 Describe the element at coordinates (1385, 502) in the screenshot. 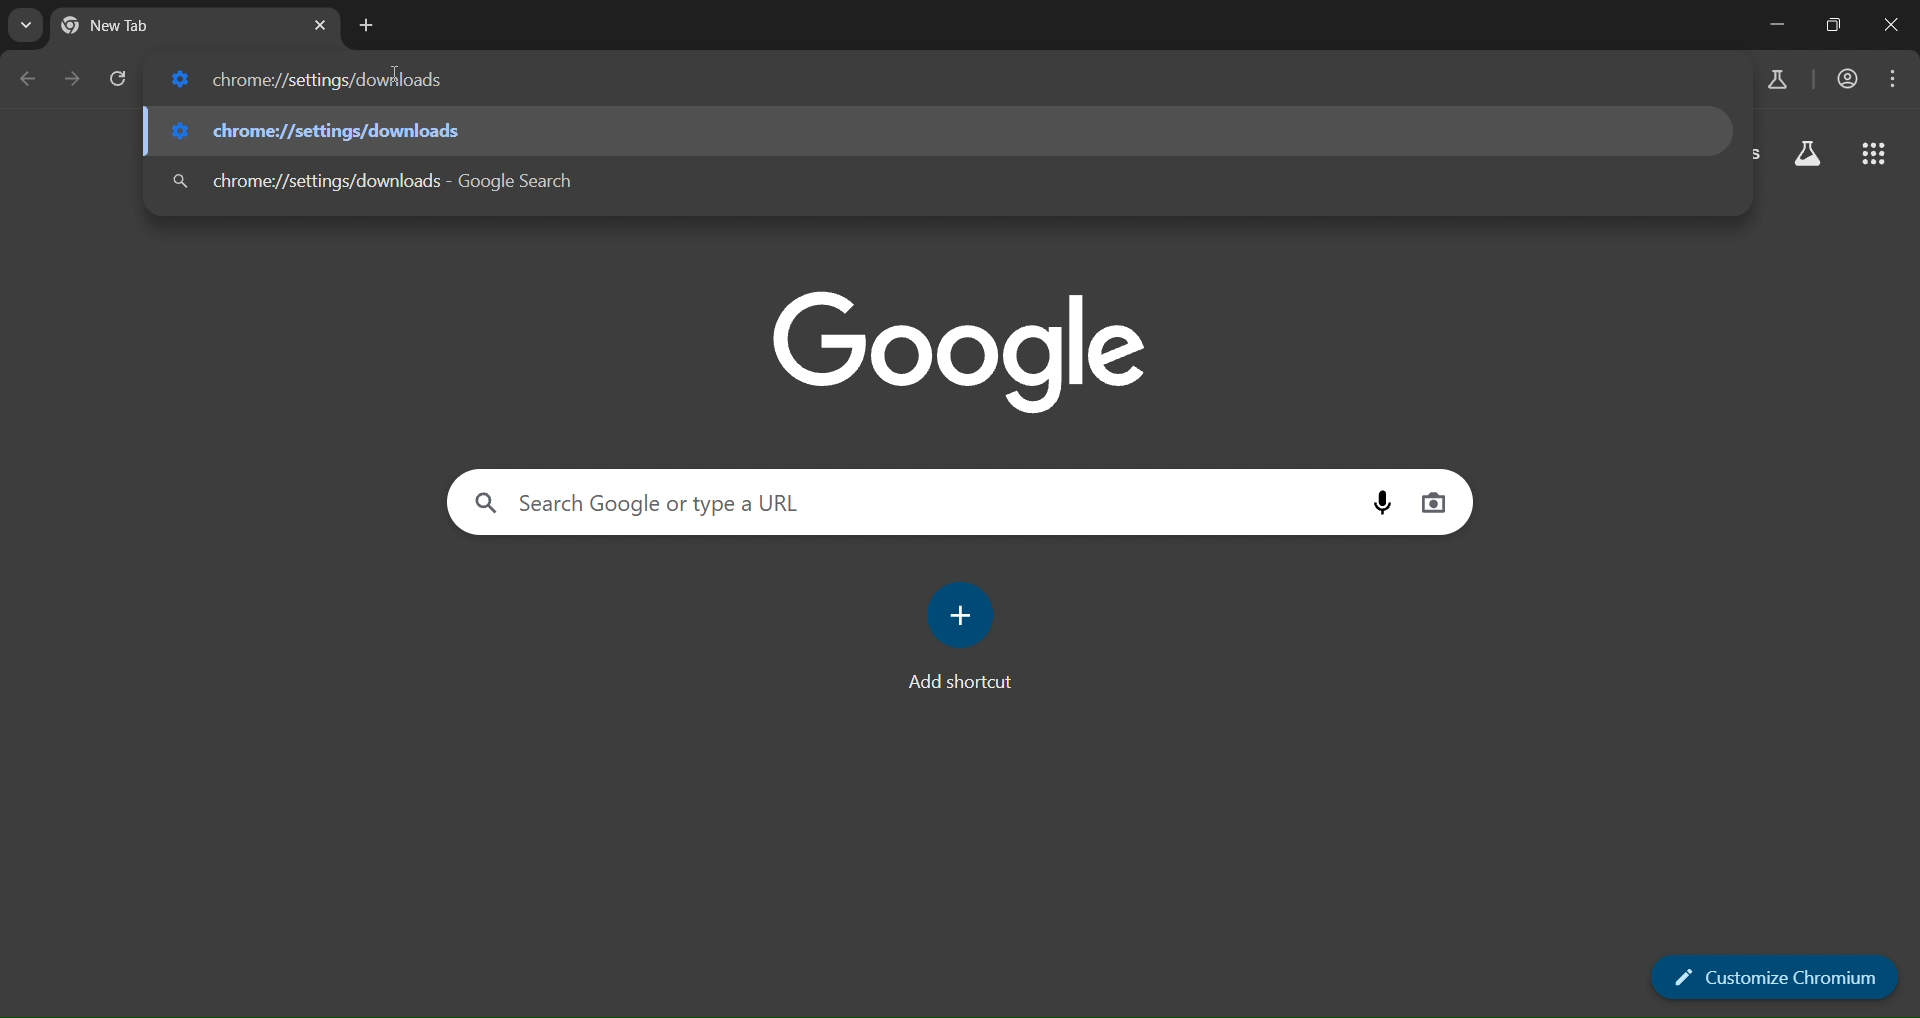

I see `voice search` at that location.